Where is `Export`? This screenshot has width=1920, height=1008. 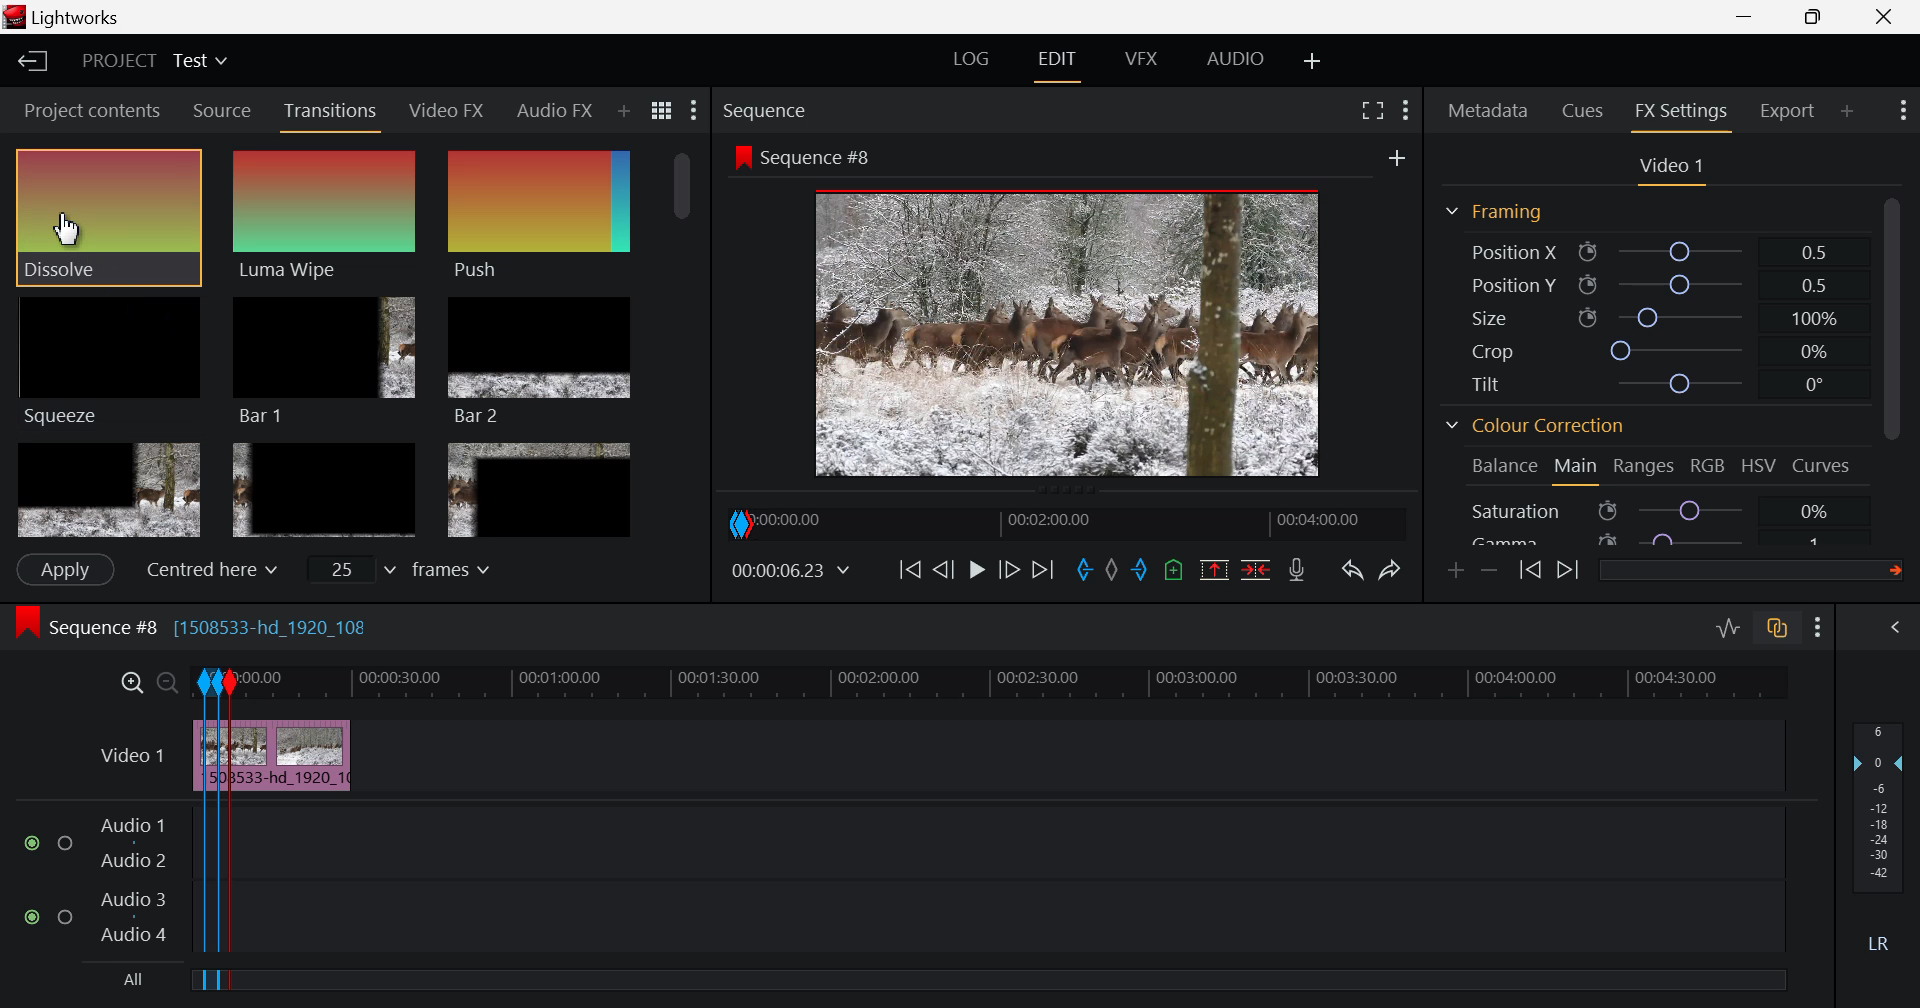
Export is located at coordinates (1789, 111).